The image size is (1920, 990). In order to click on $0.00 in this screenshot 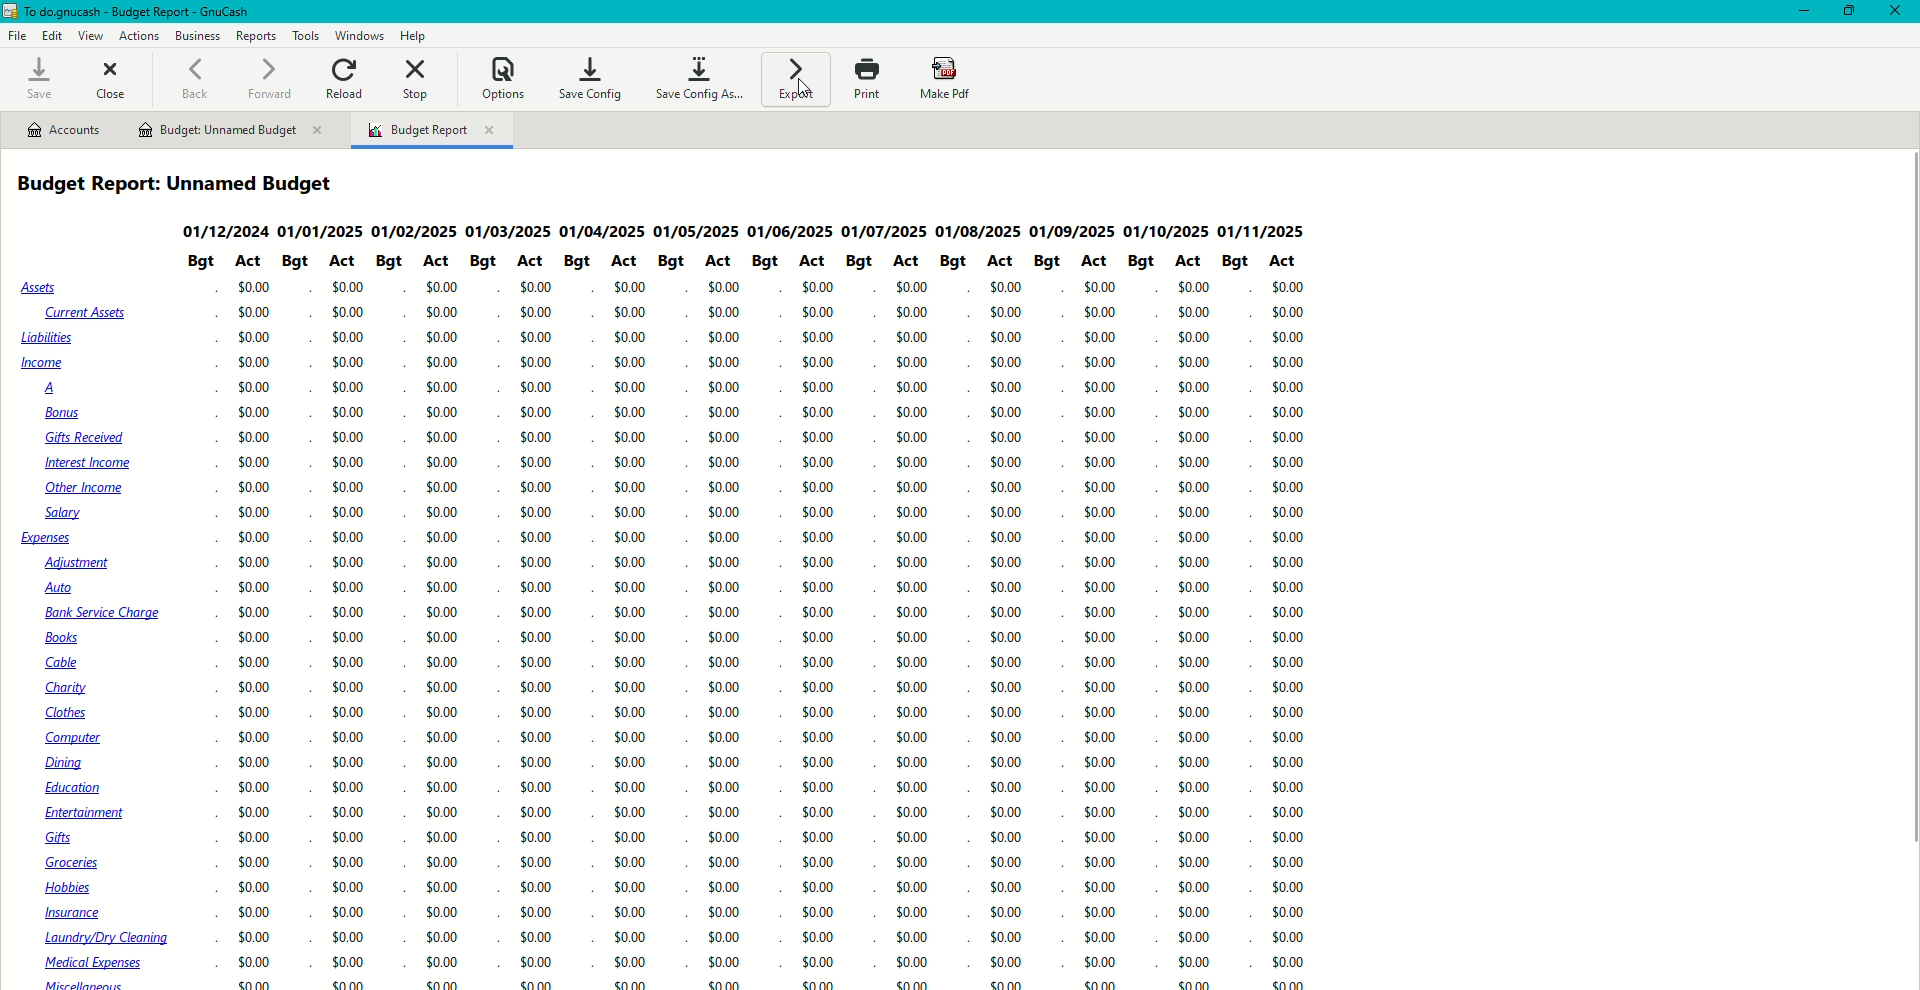, I will do `click(442, 789)`.